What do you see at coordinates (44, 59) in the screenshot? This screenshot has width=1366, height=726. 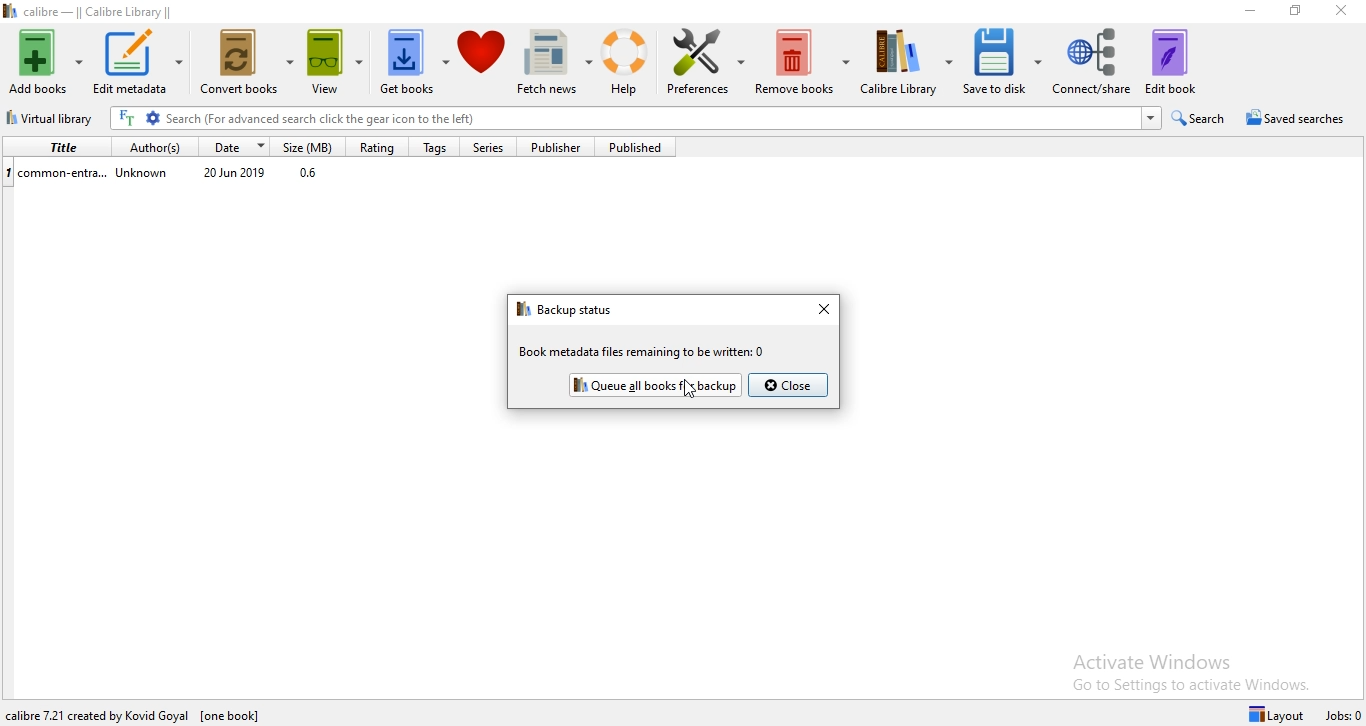 I see `Add books` at bounding box center [44, 59].